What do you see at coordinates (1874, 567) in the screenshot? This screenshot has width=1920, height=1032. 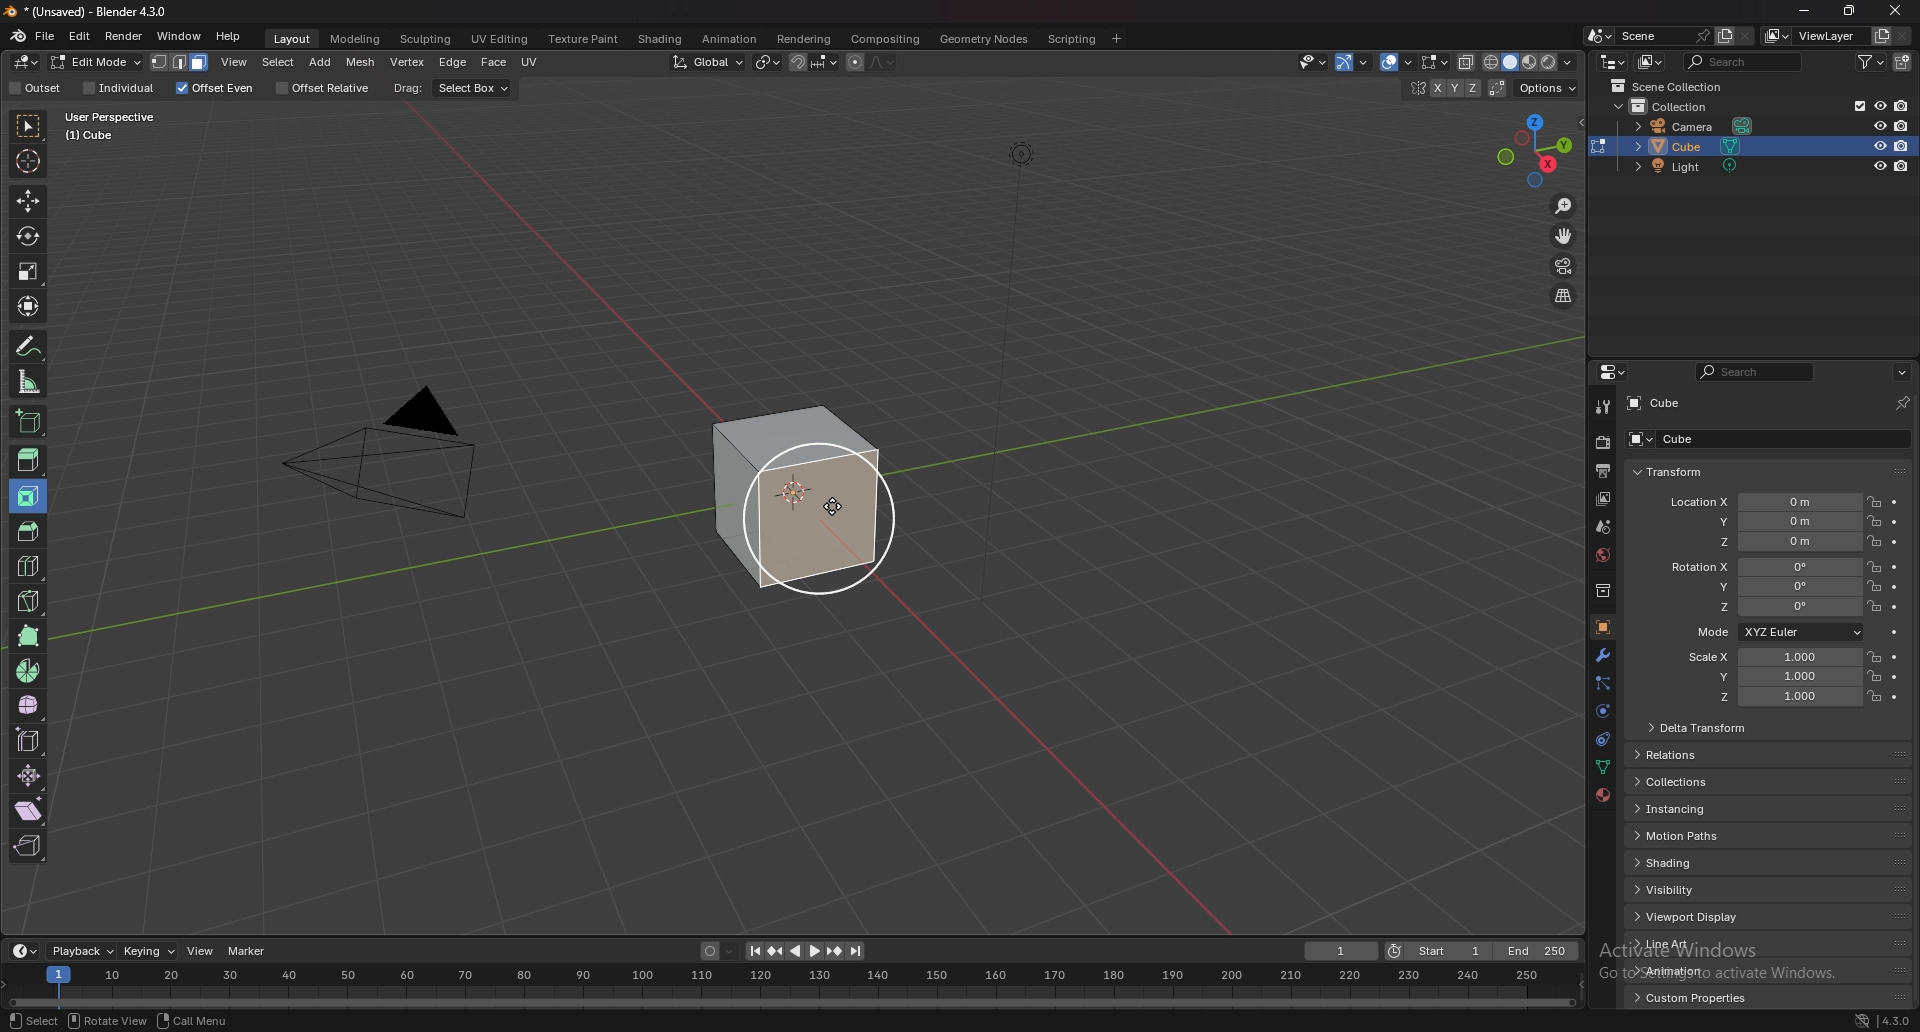 I see `lock` at bounding box center [1874, 567].